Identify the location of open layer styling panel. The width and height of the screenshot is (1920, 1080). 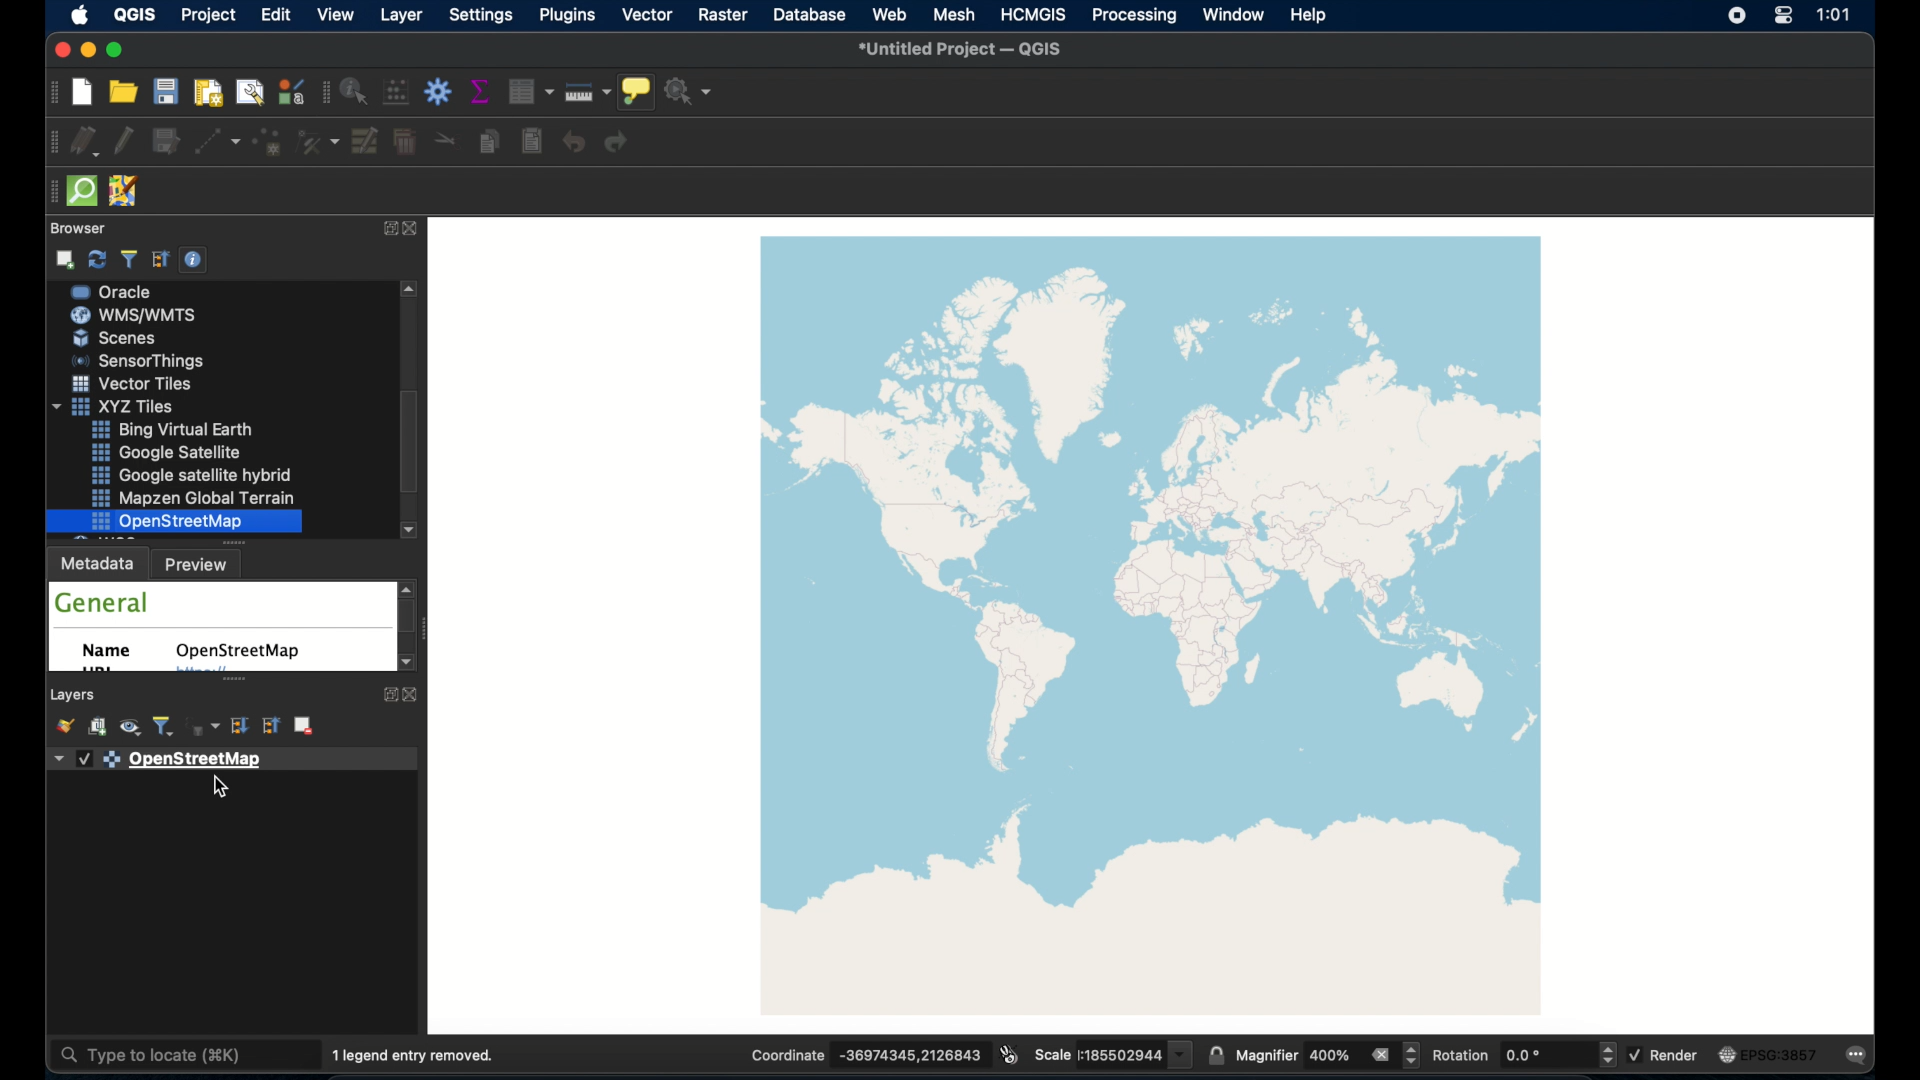
(62, 728).